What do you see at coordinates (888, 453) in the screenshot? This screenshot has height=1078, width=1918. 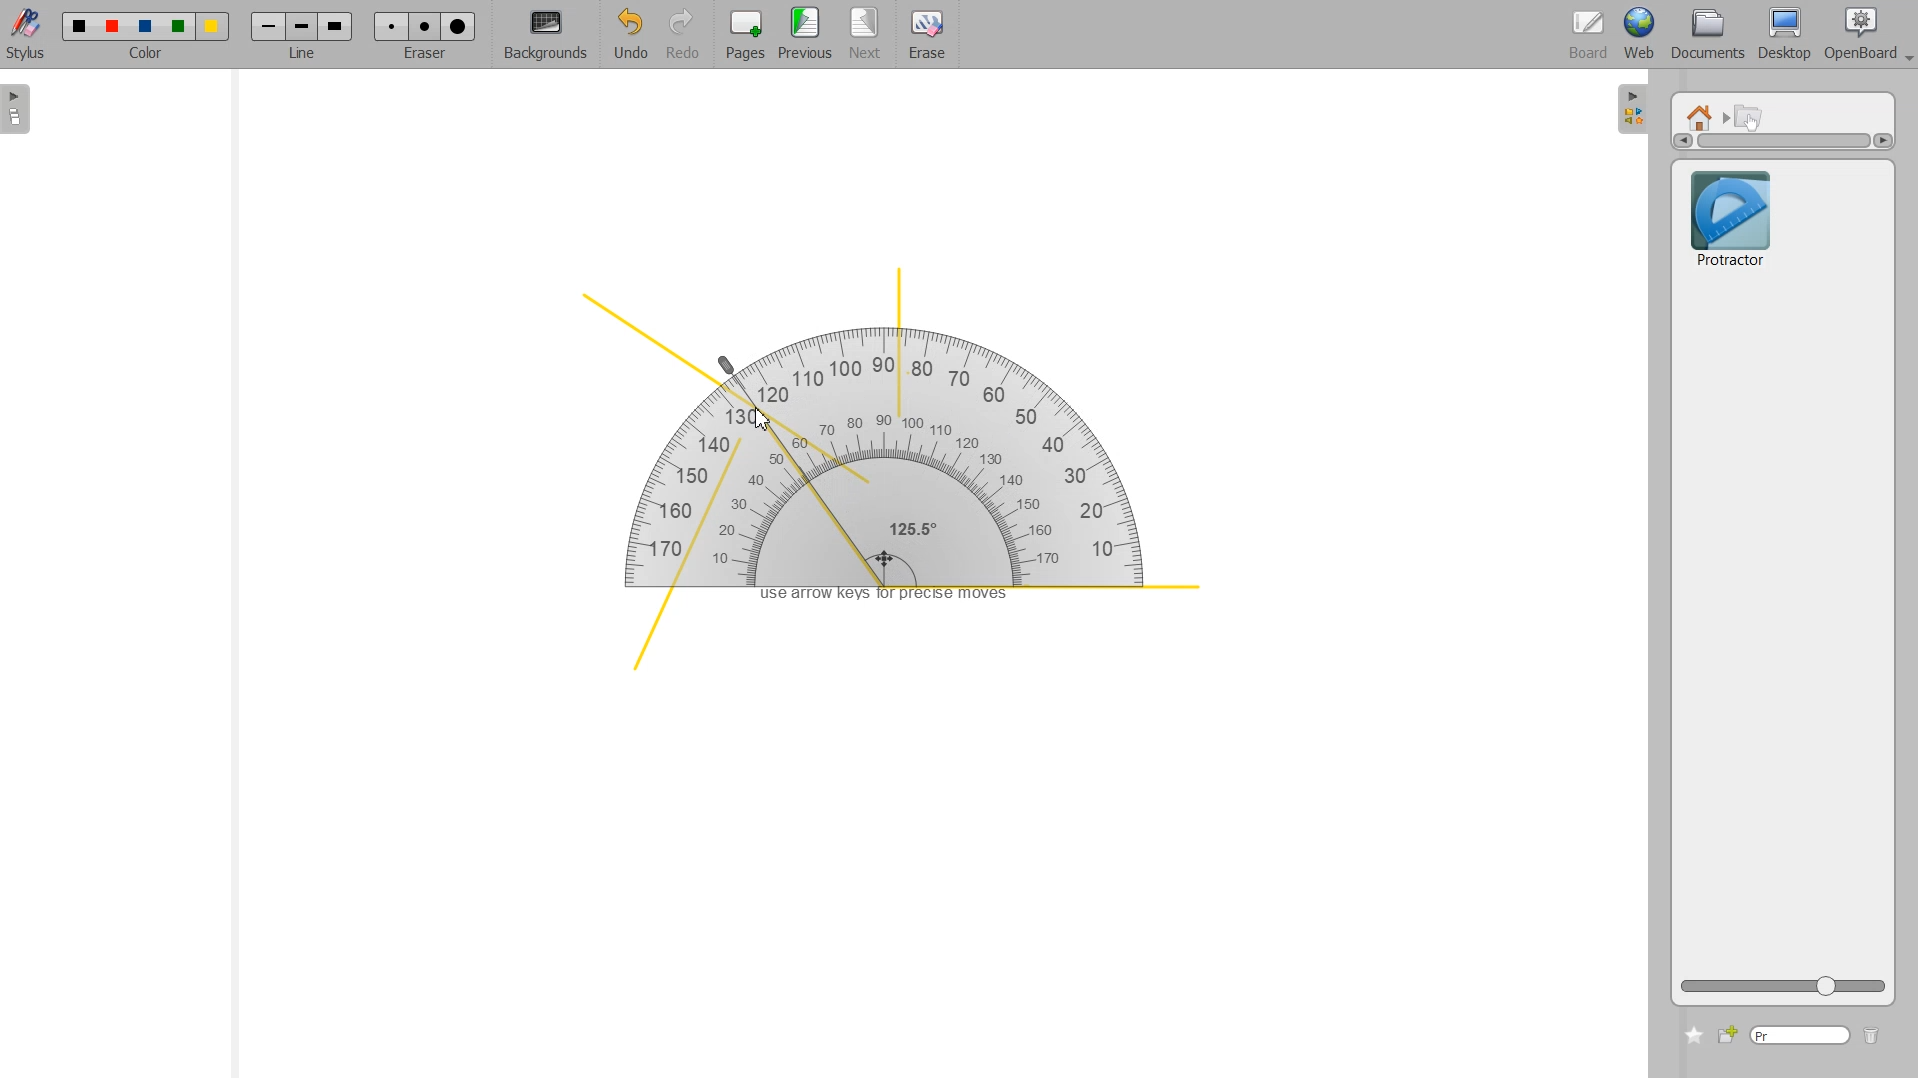 I see `Protractor` at bounding box center [888, 453].